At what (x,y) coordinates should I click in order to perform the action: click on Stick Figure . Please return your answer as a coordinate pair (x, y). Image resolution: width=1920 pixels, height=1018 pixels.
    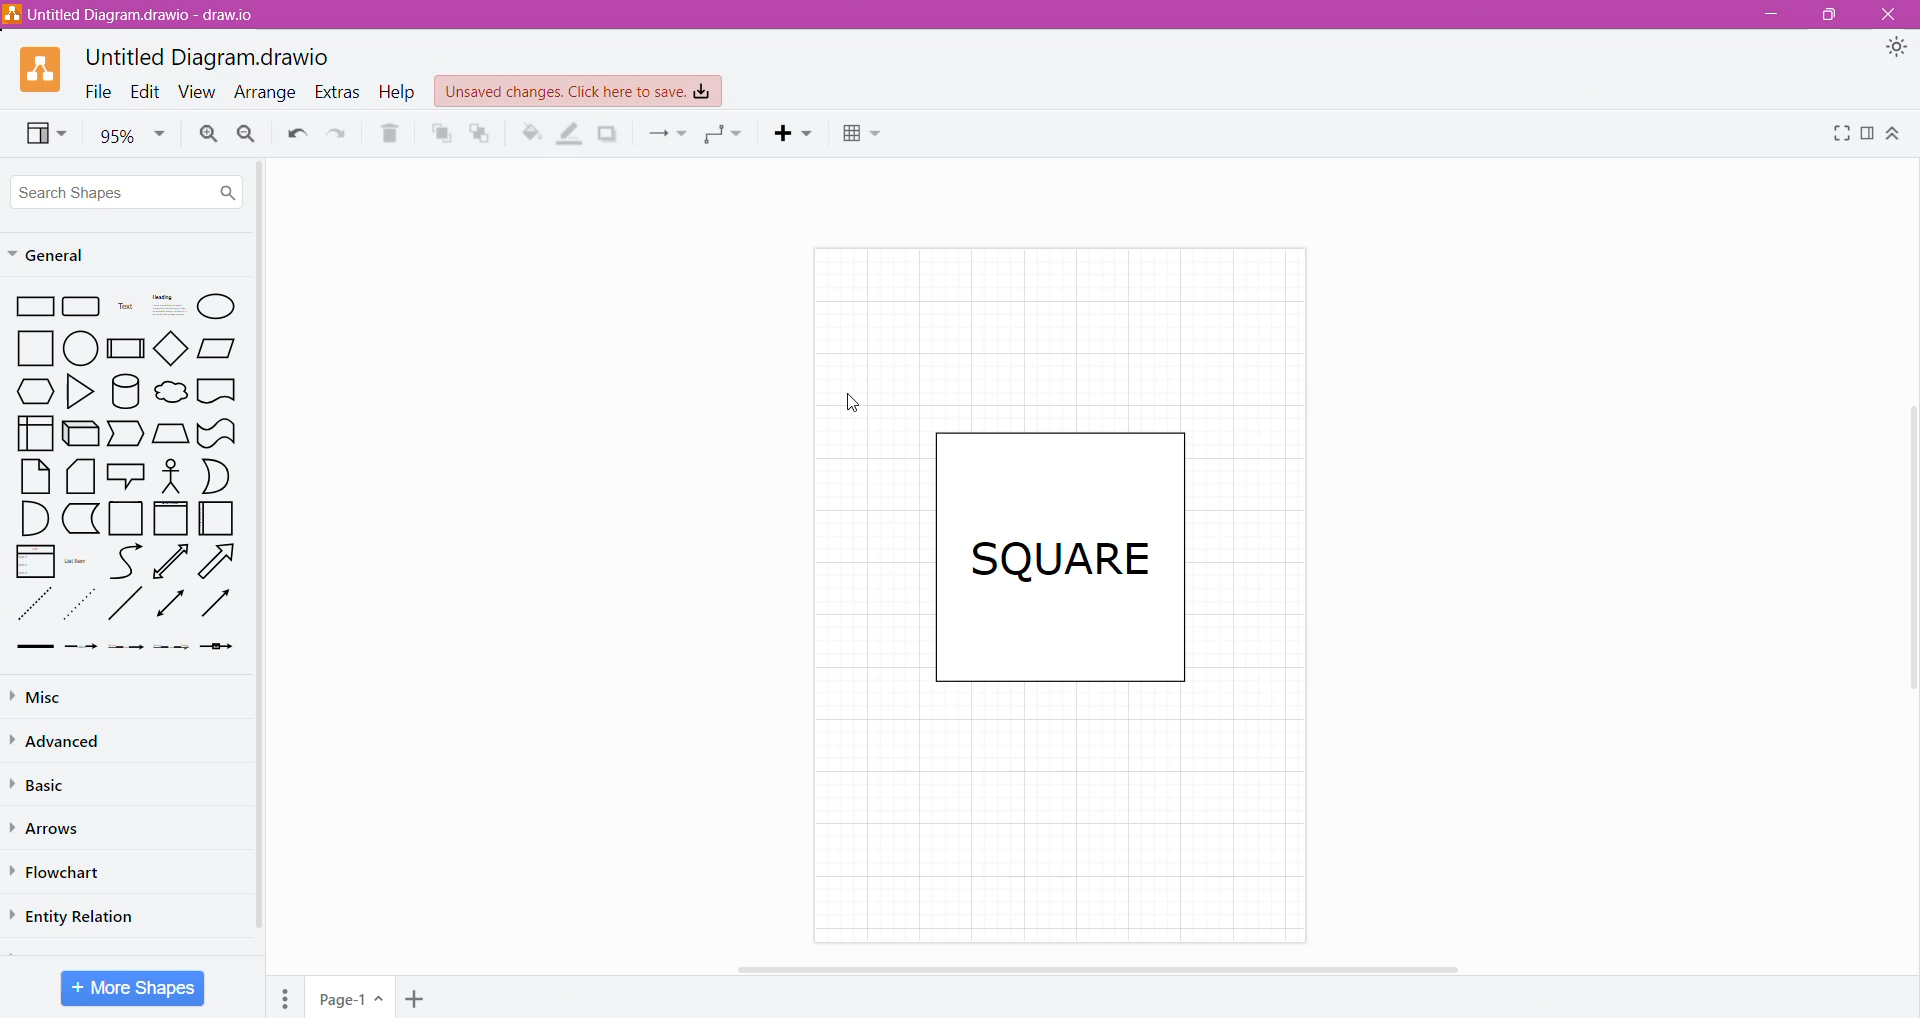
    Looking at the image, I should click on (171, 476).